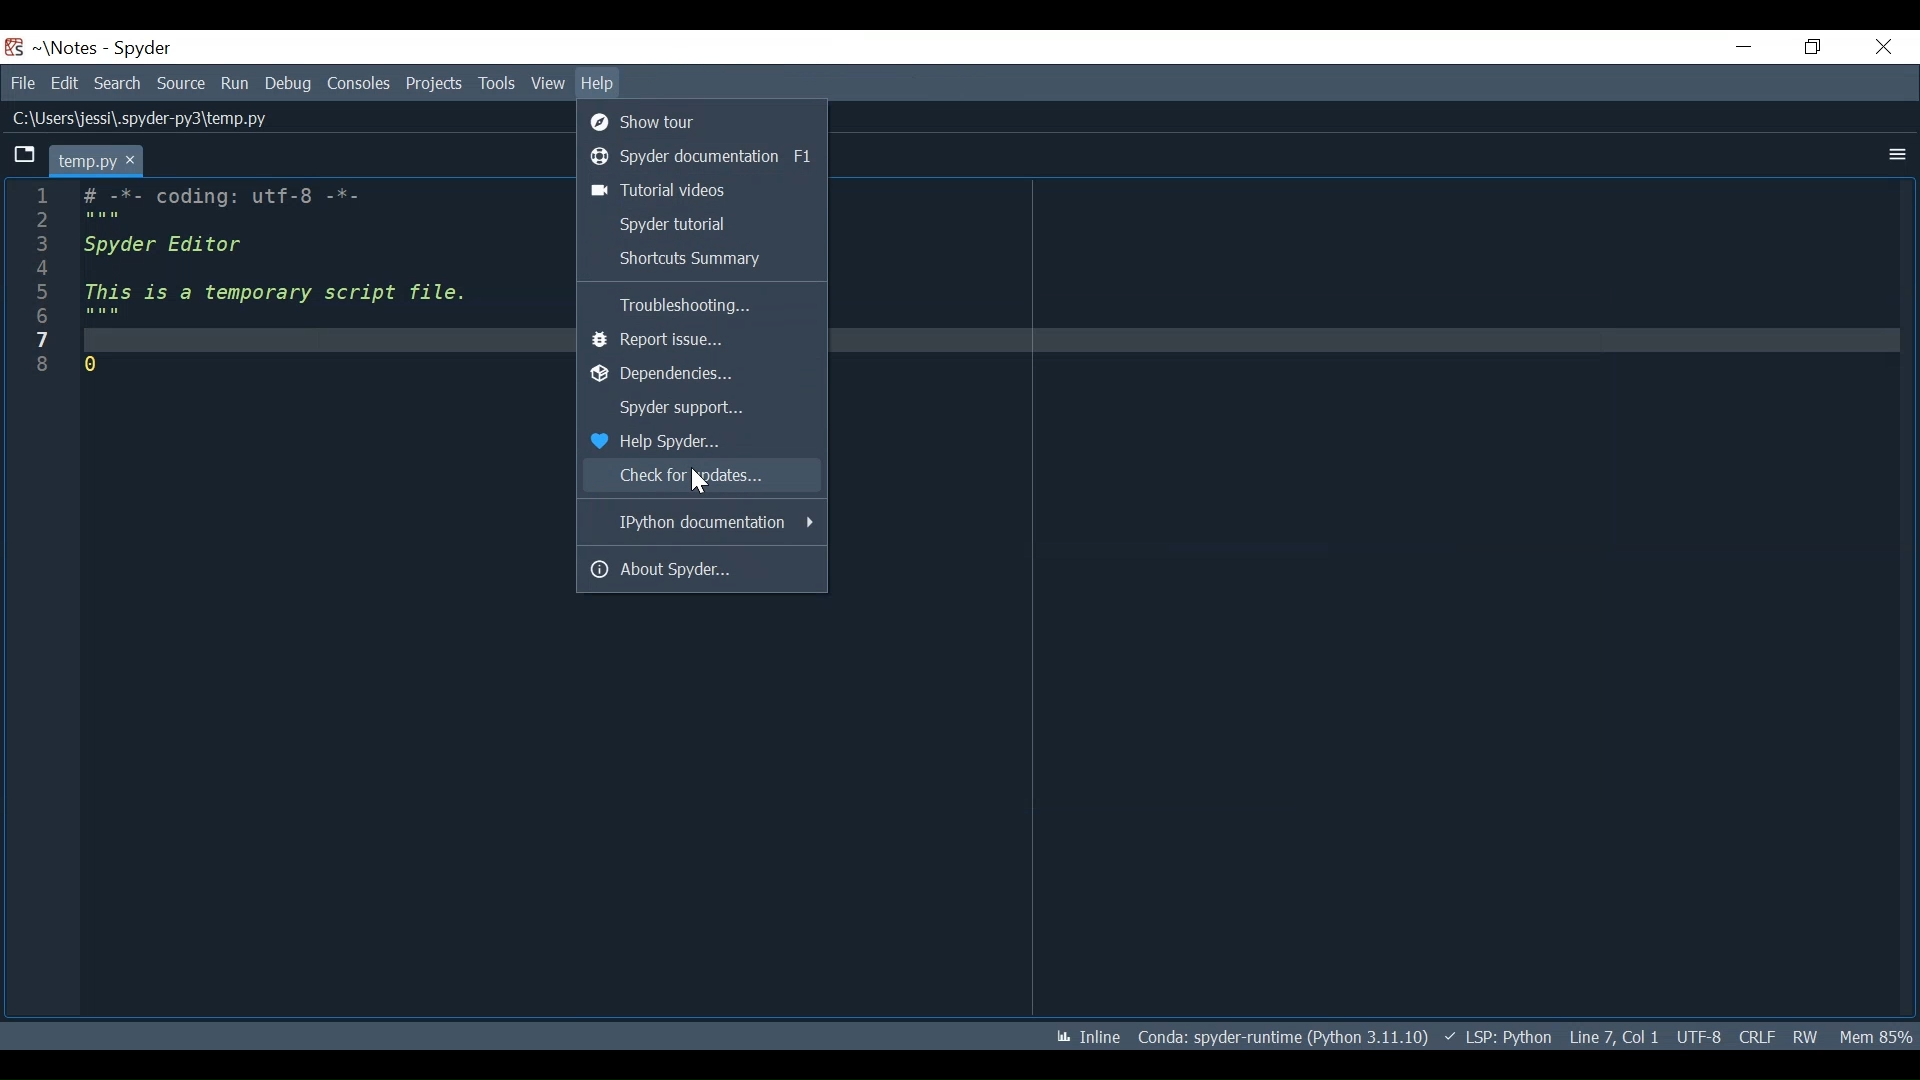 This screenshot has height=1080, width=1920. What do you see at coordinates (25, 155) in the screenshot?
I see `Browse Tab` at bounding box center [25, 155].